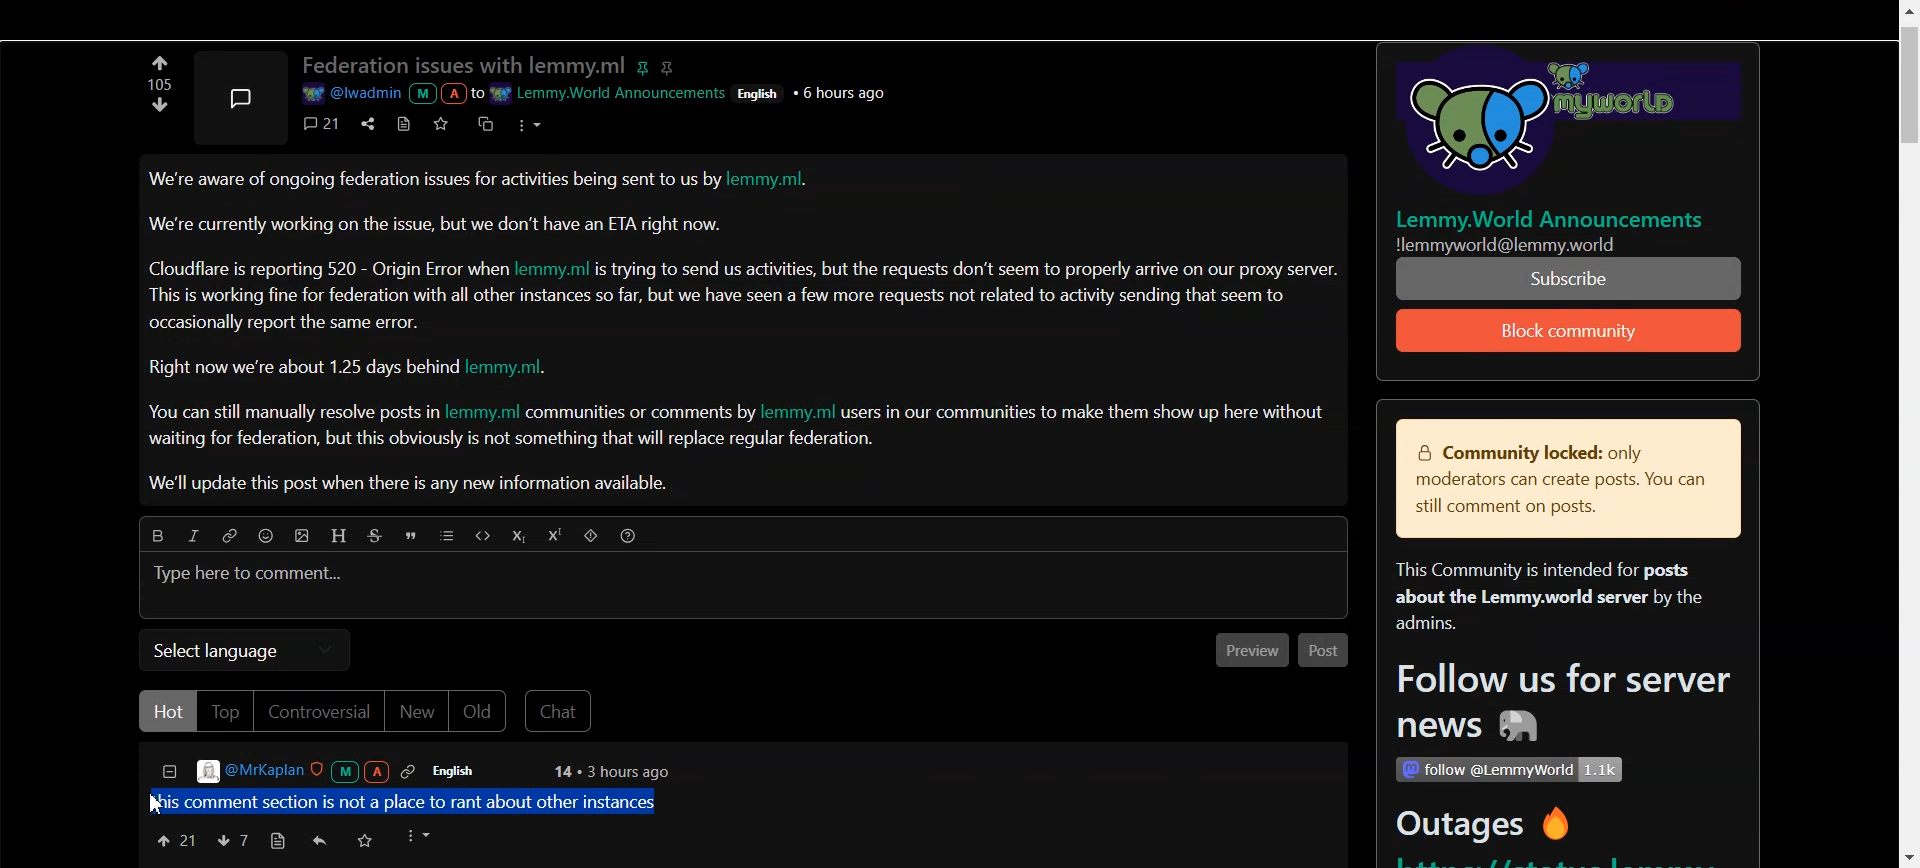 The width and height of the screenshot is (1920, 868). What do you see at coordinates (487, 122) in the screenshot?
I see `cross posts` at bounding box center [487, 122].